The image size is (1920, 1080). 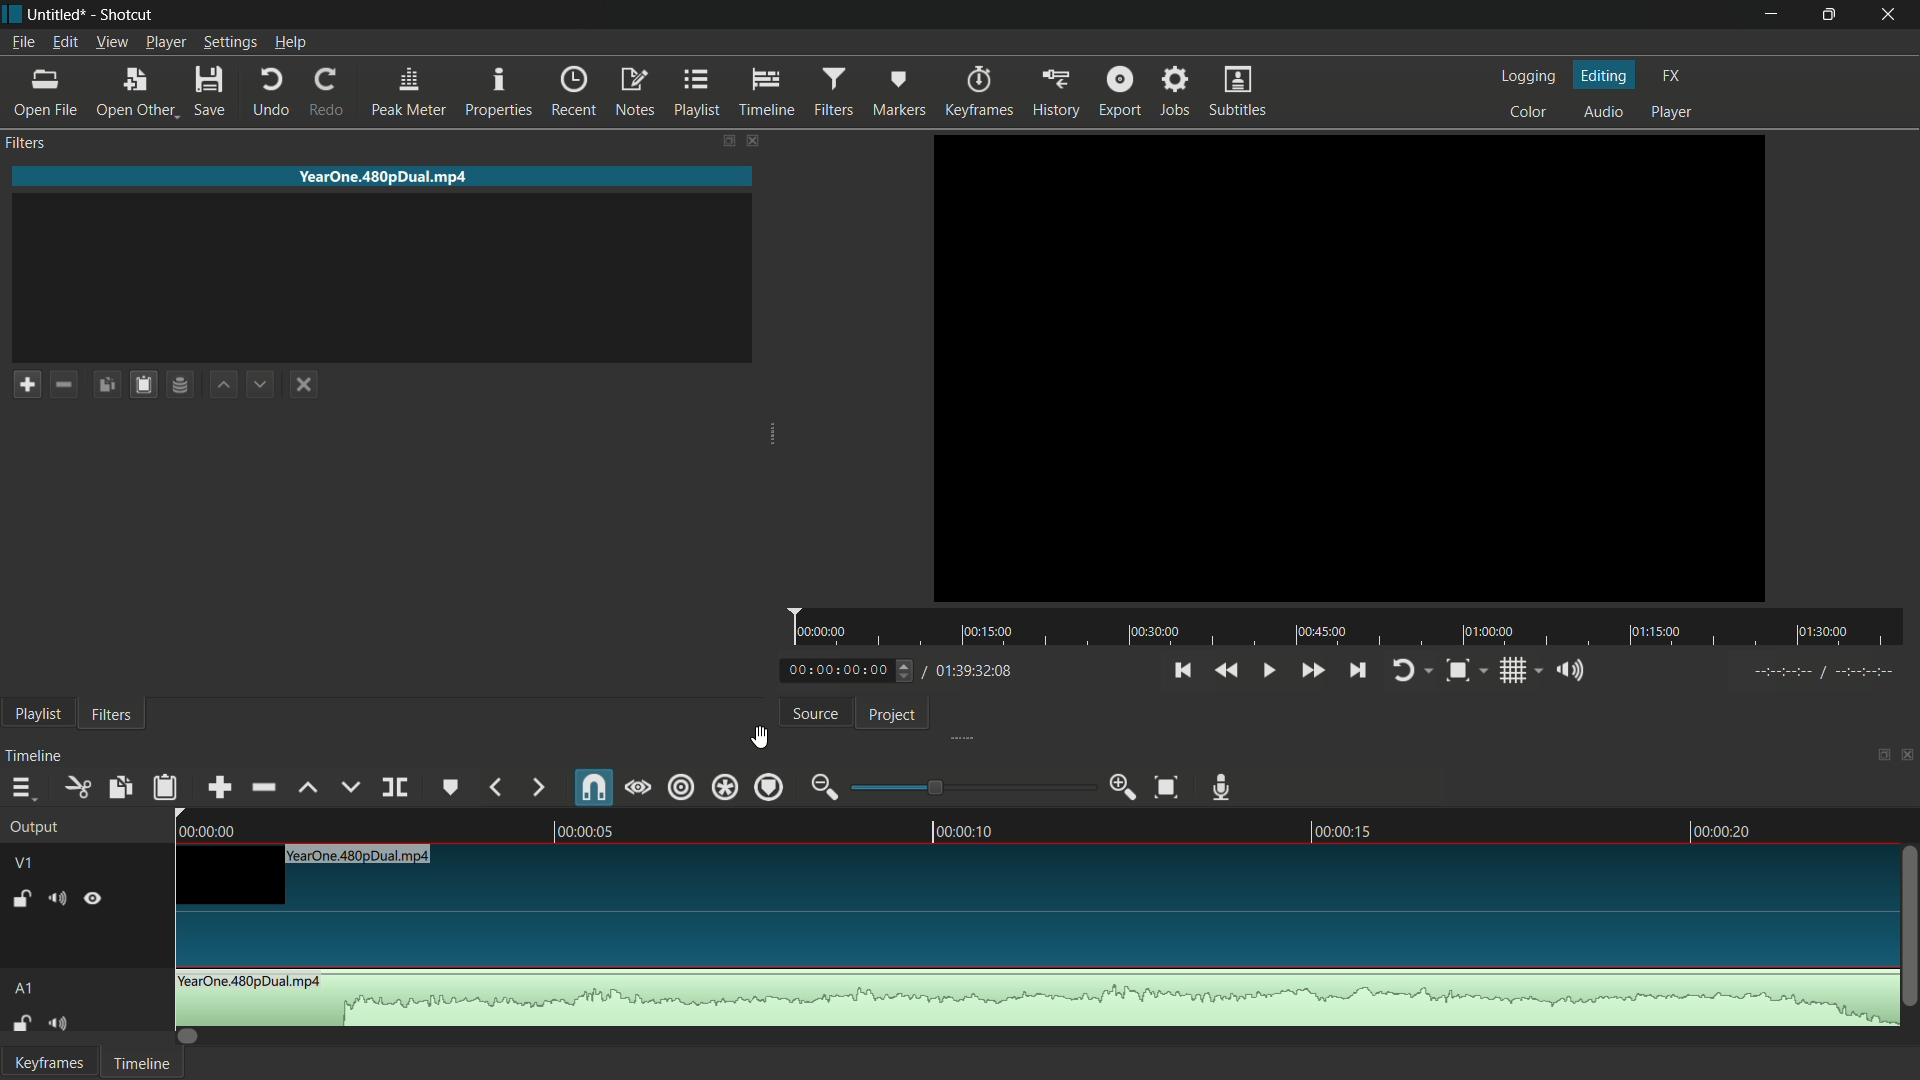 I want to click on mute, so click(x=58, y=899).